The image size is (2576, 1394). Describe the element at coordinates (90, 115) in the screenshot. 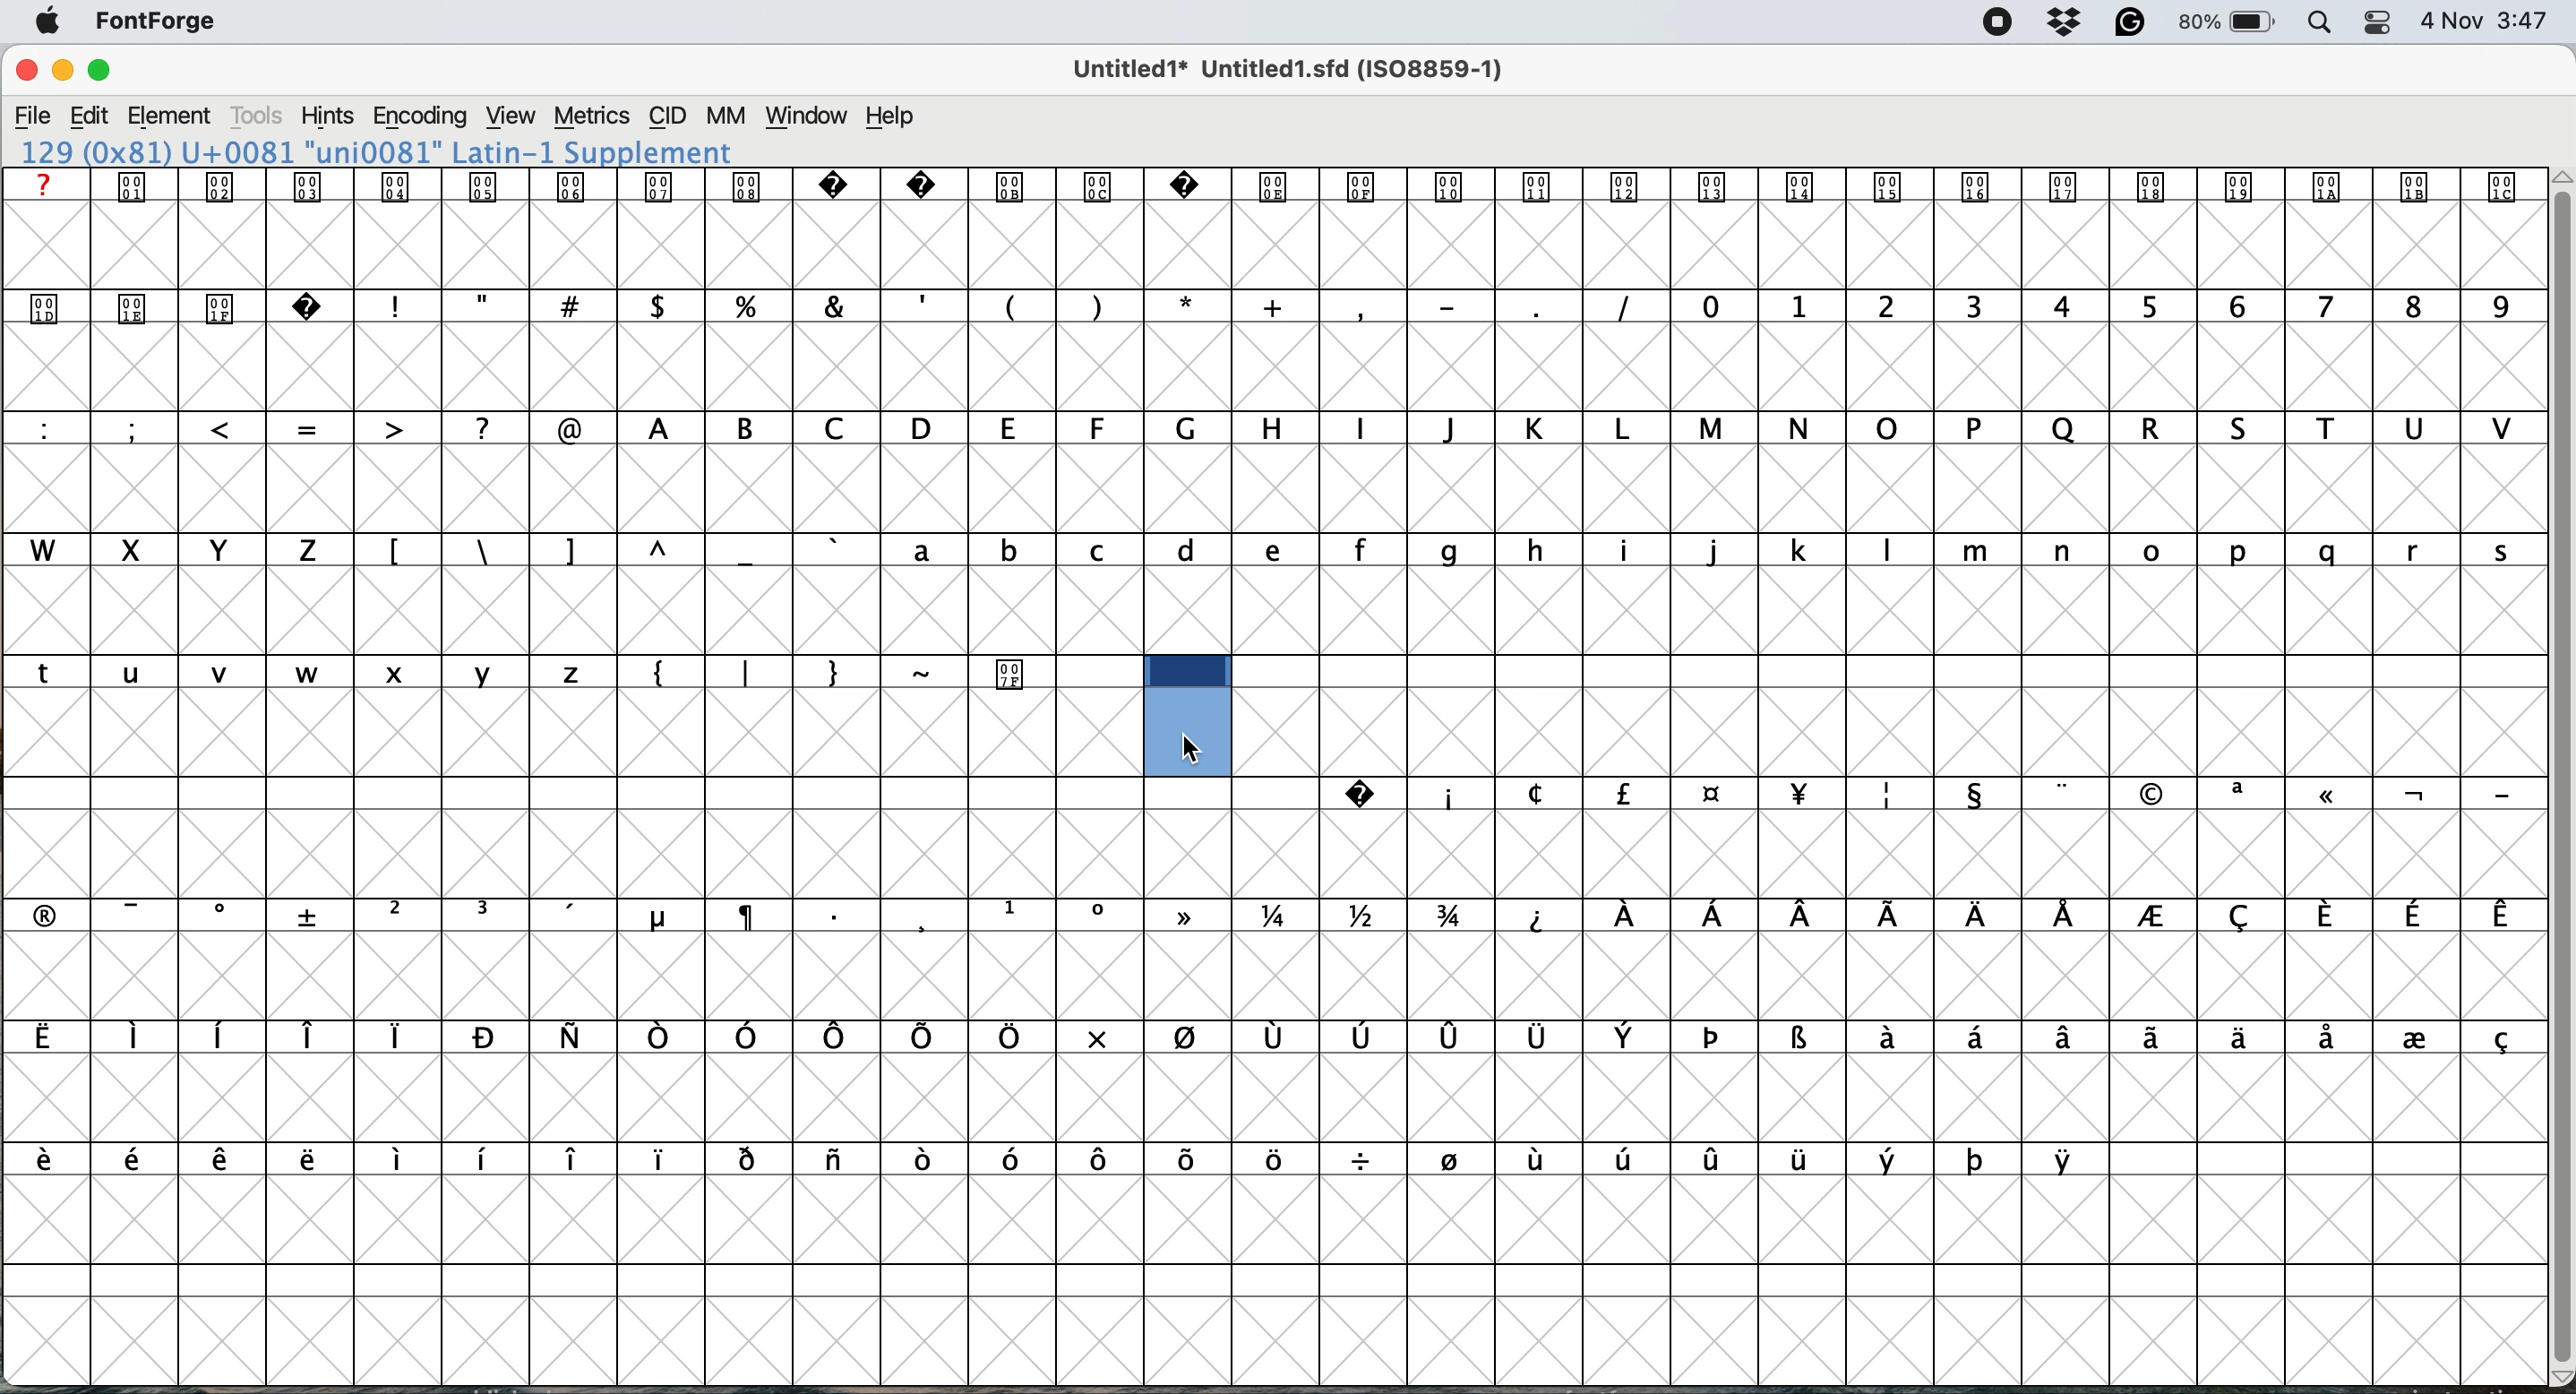

I see `Edit` at that location.